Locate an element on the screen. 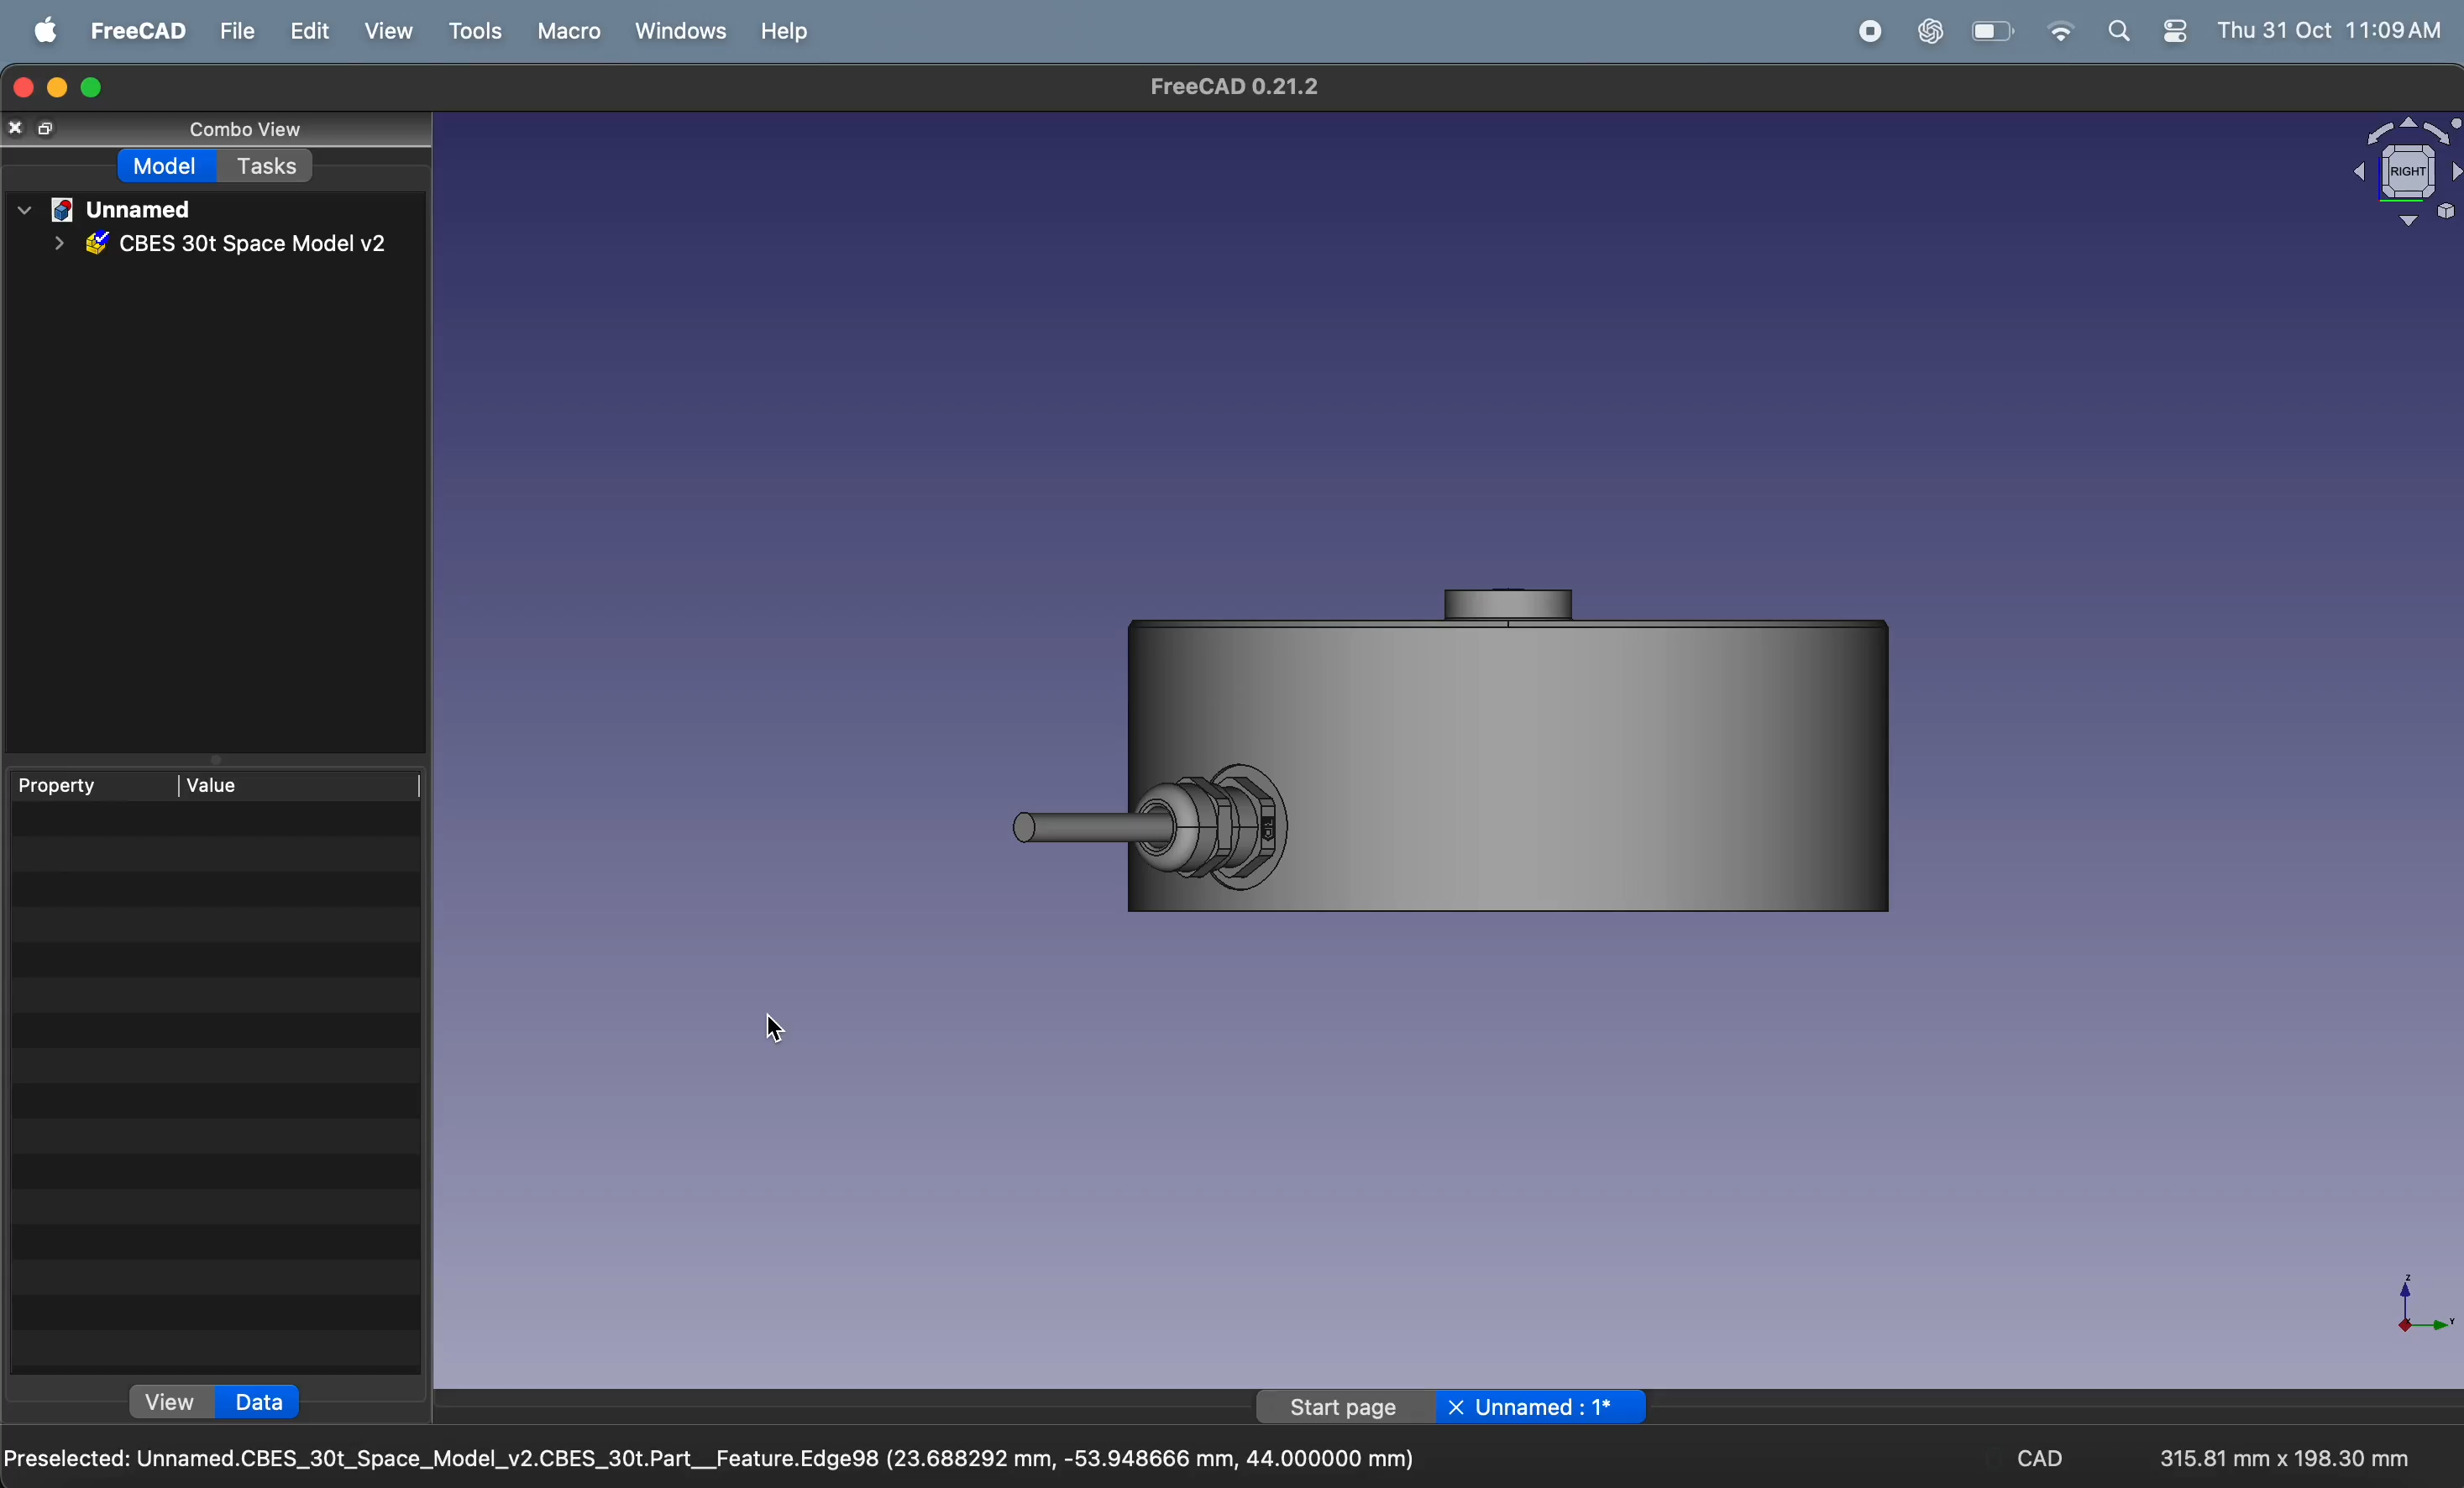 This screenshot has height=1488, width=2464. help is located at coordinates (792, 29).